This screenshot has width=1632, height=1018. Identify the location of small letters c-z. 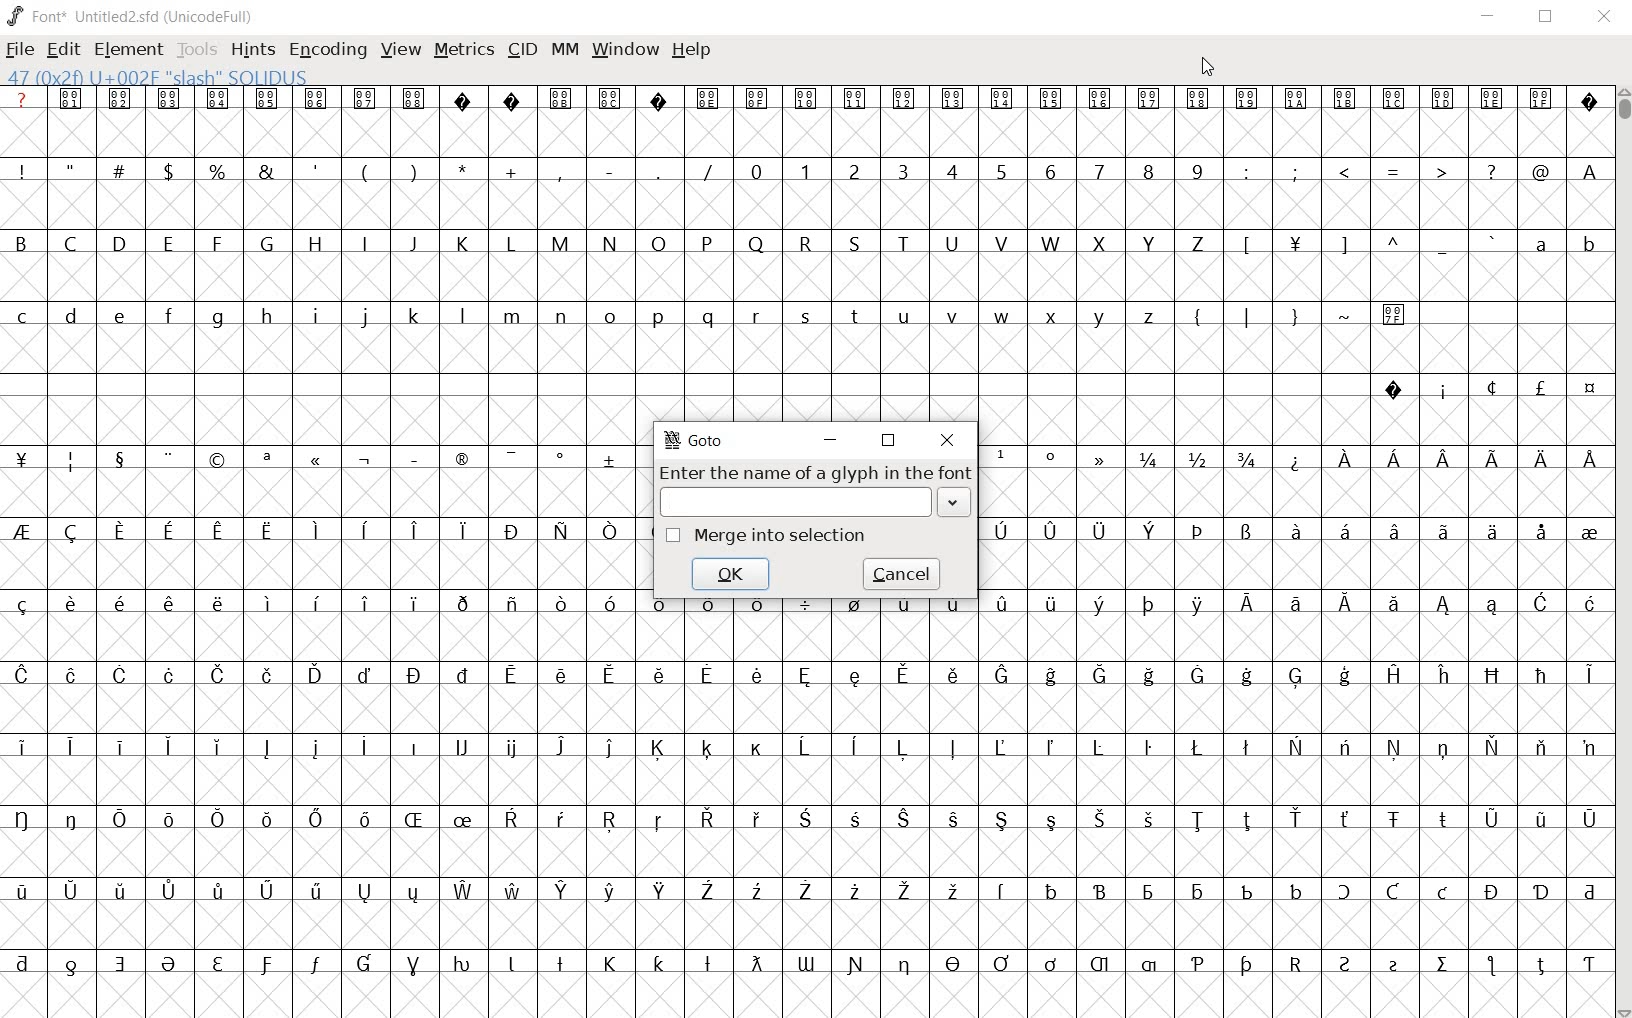
(593, 314).